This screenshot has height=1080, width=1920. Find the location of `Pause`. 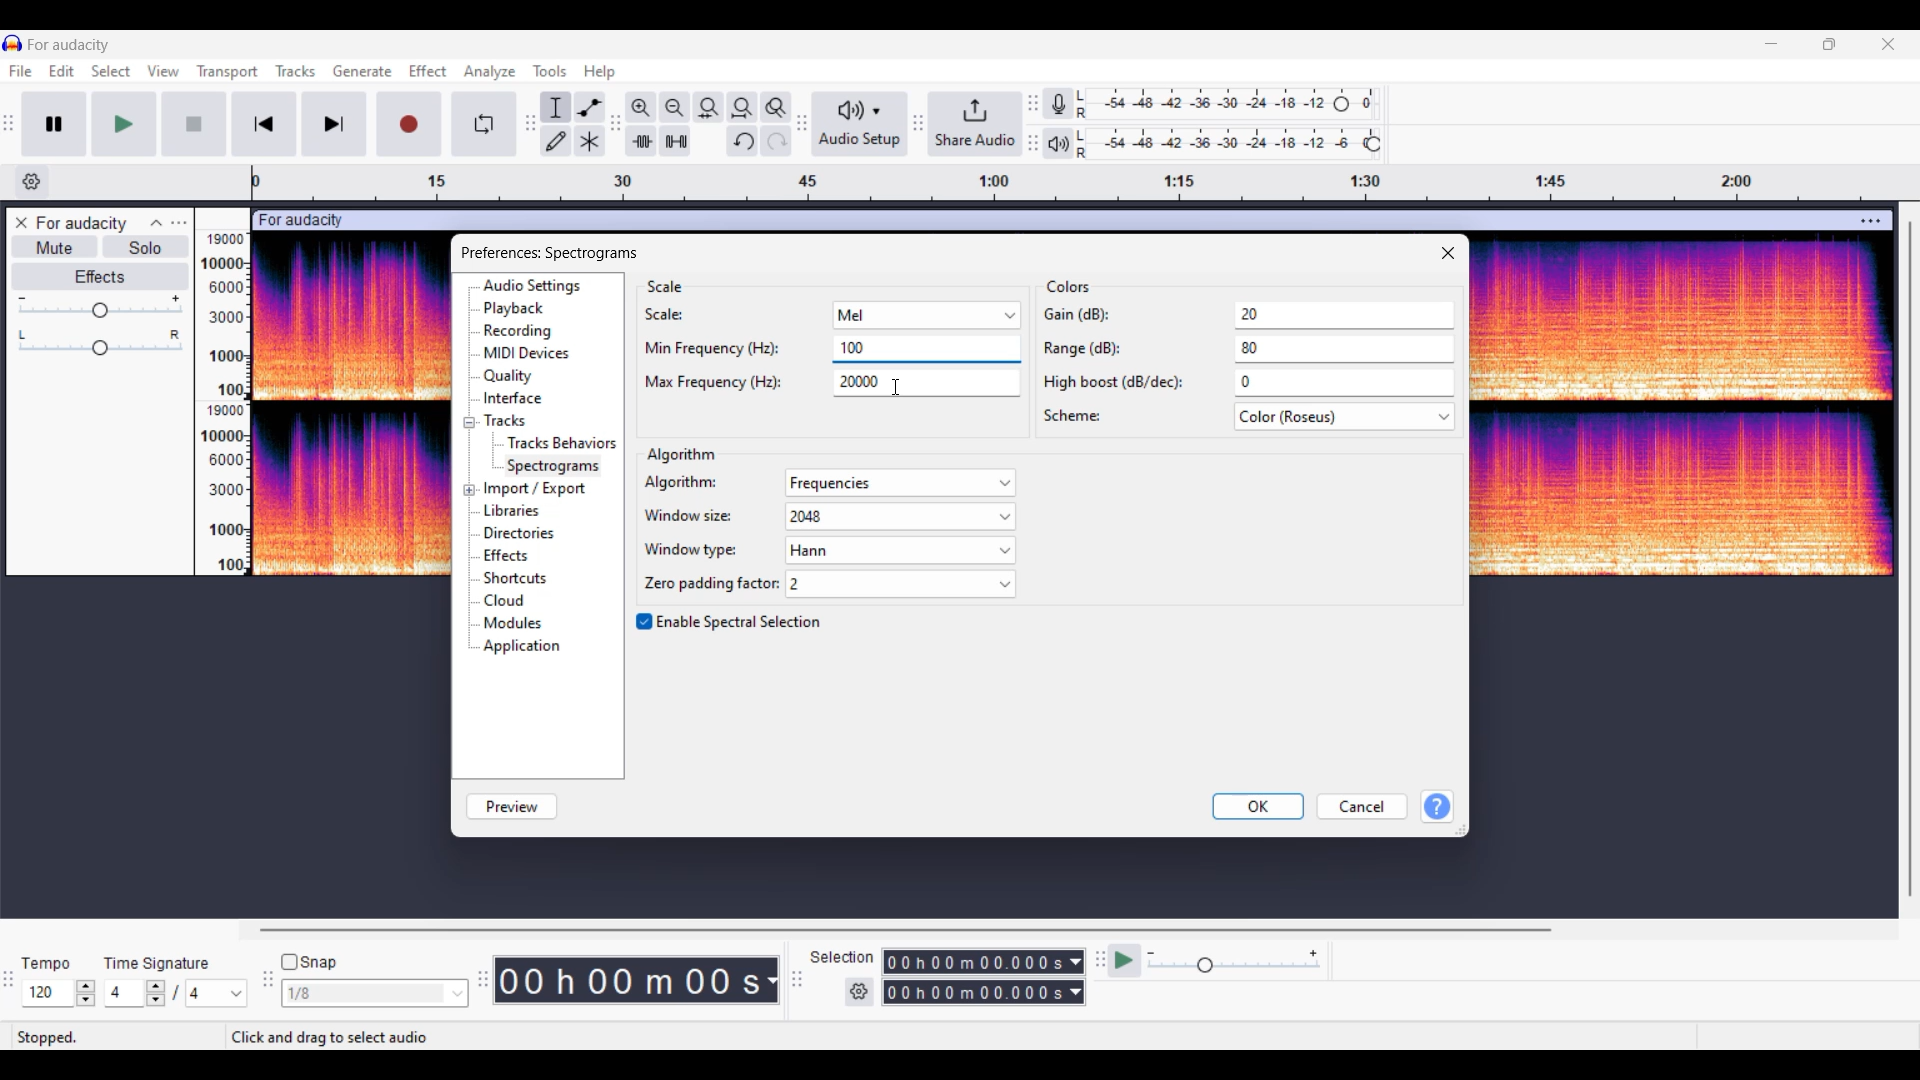

Pause is located at coordinates (55, 124).